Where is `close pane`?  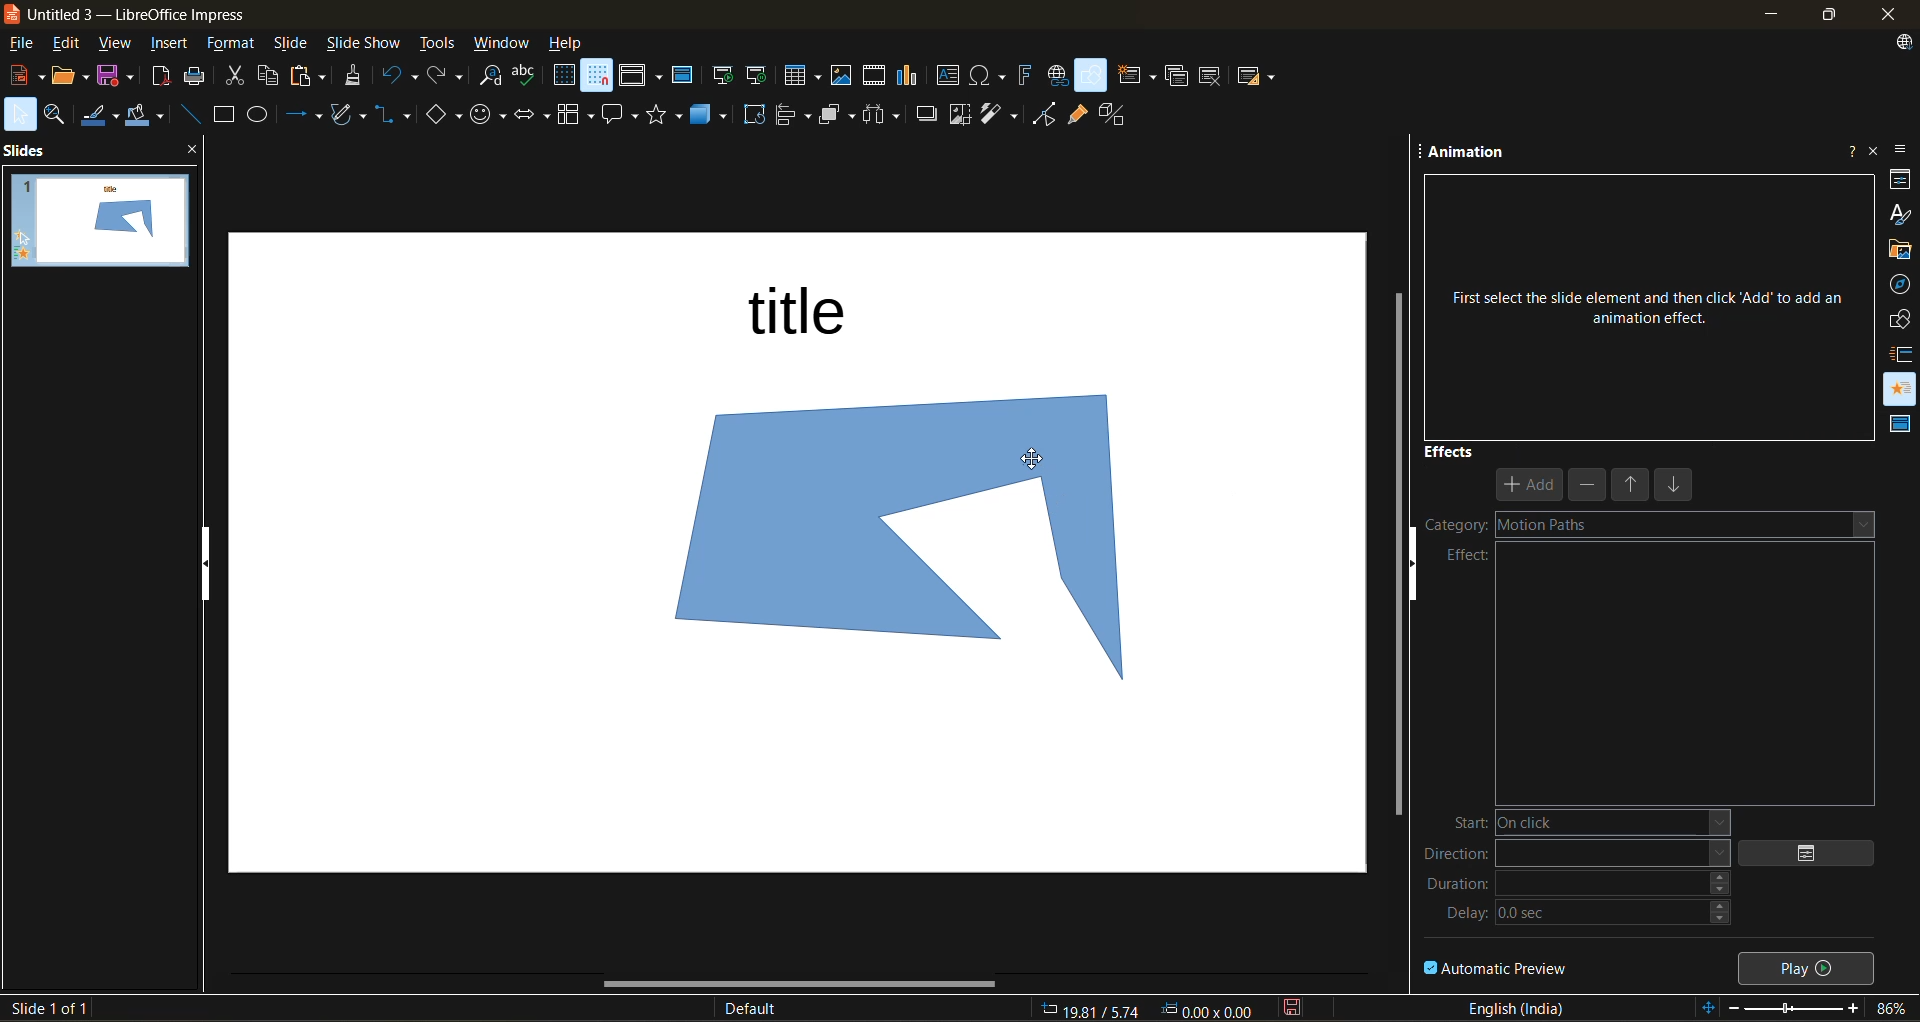 close pane is located at coordinates (199, 152).